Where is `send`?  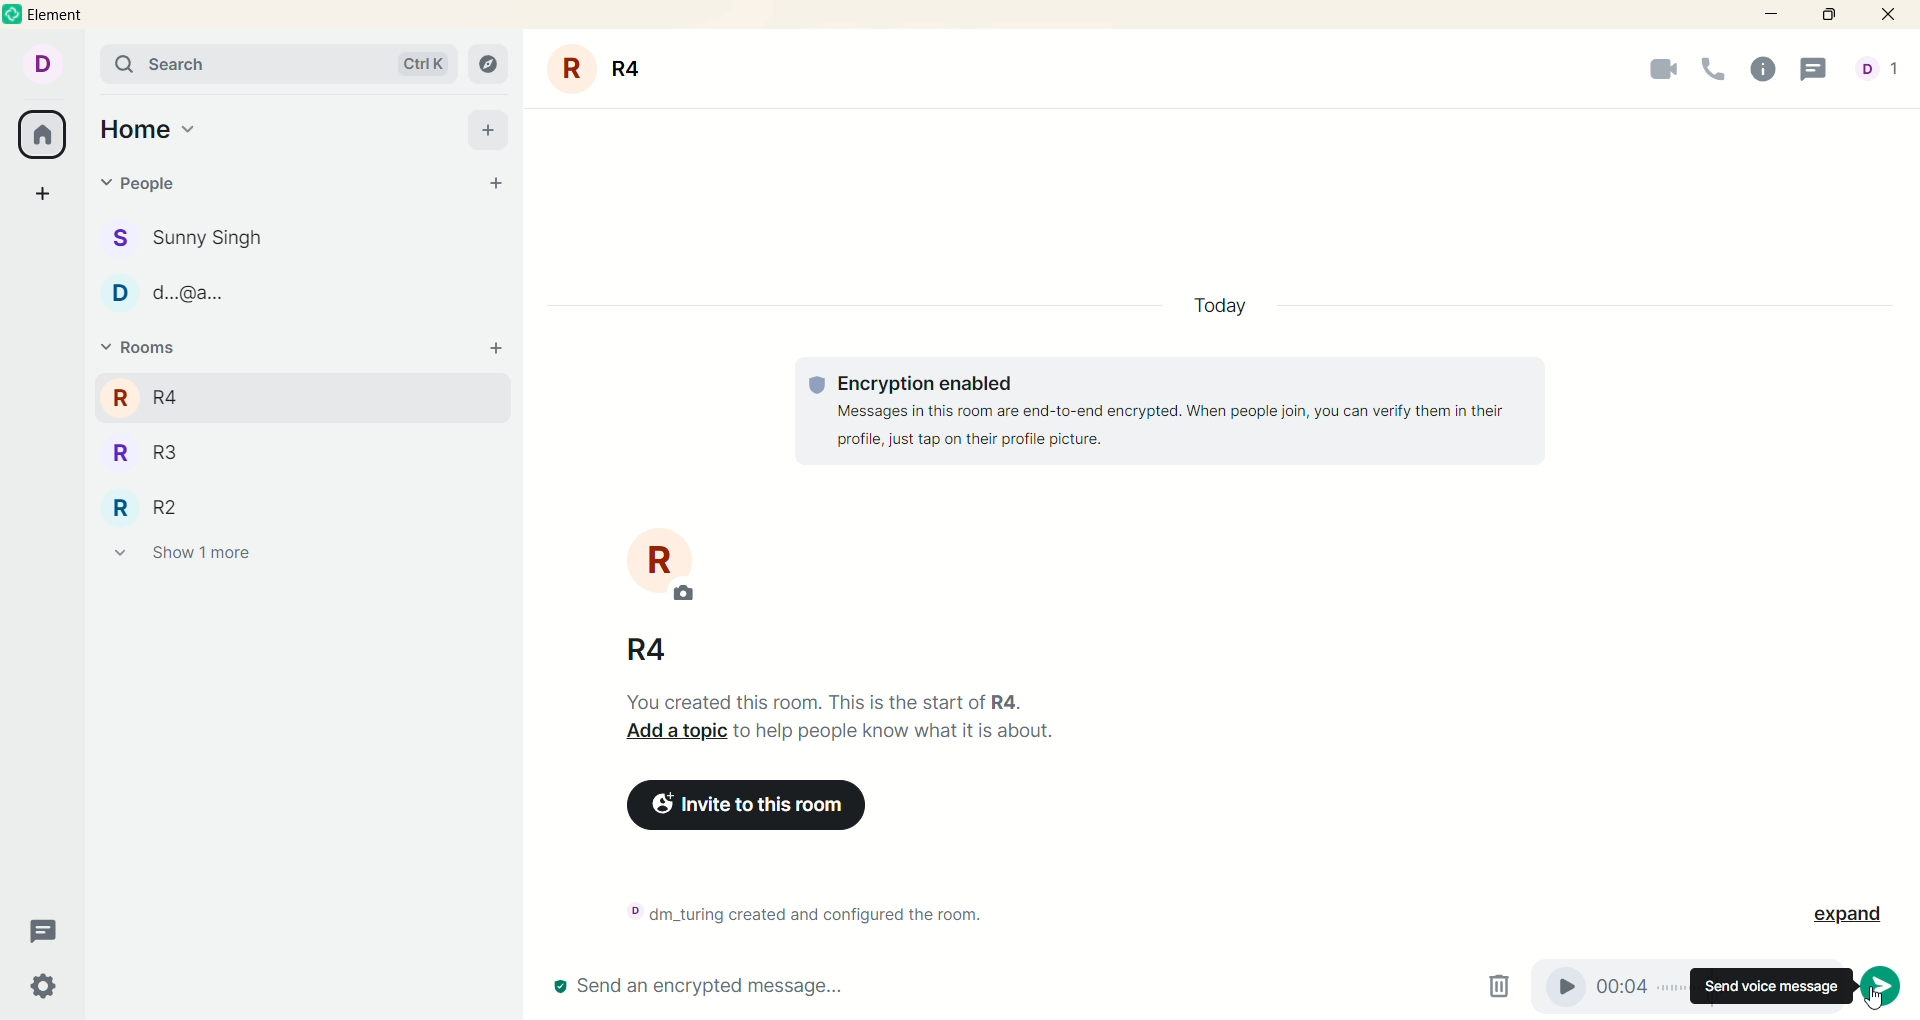 send is located at coordinates (1882, 983).